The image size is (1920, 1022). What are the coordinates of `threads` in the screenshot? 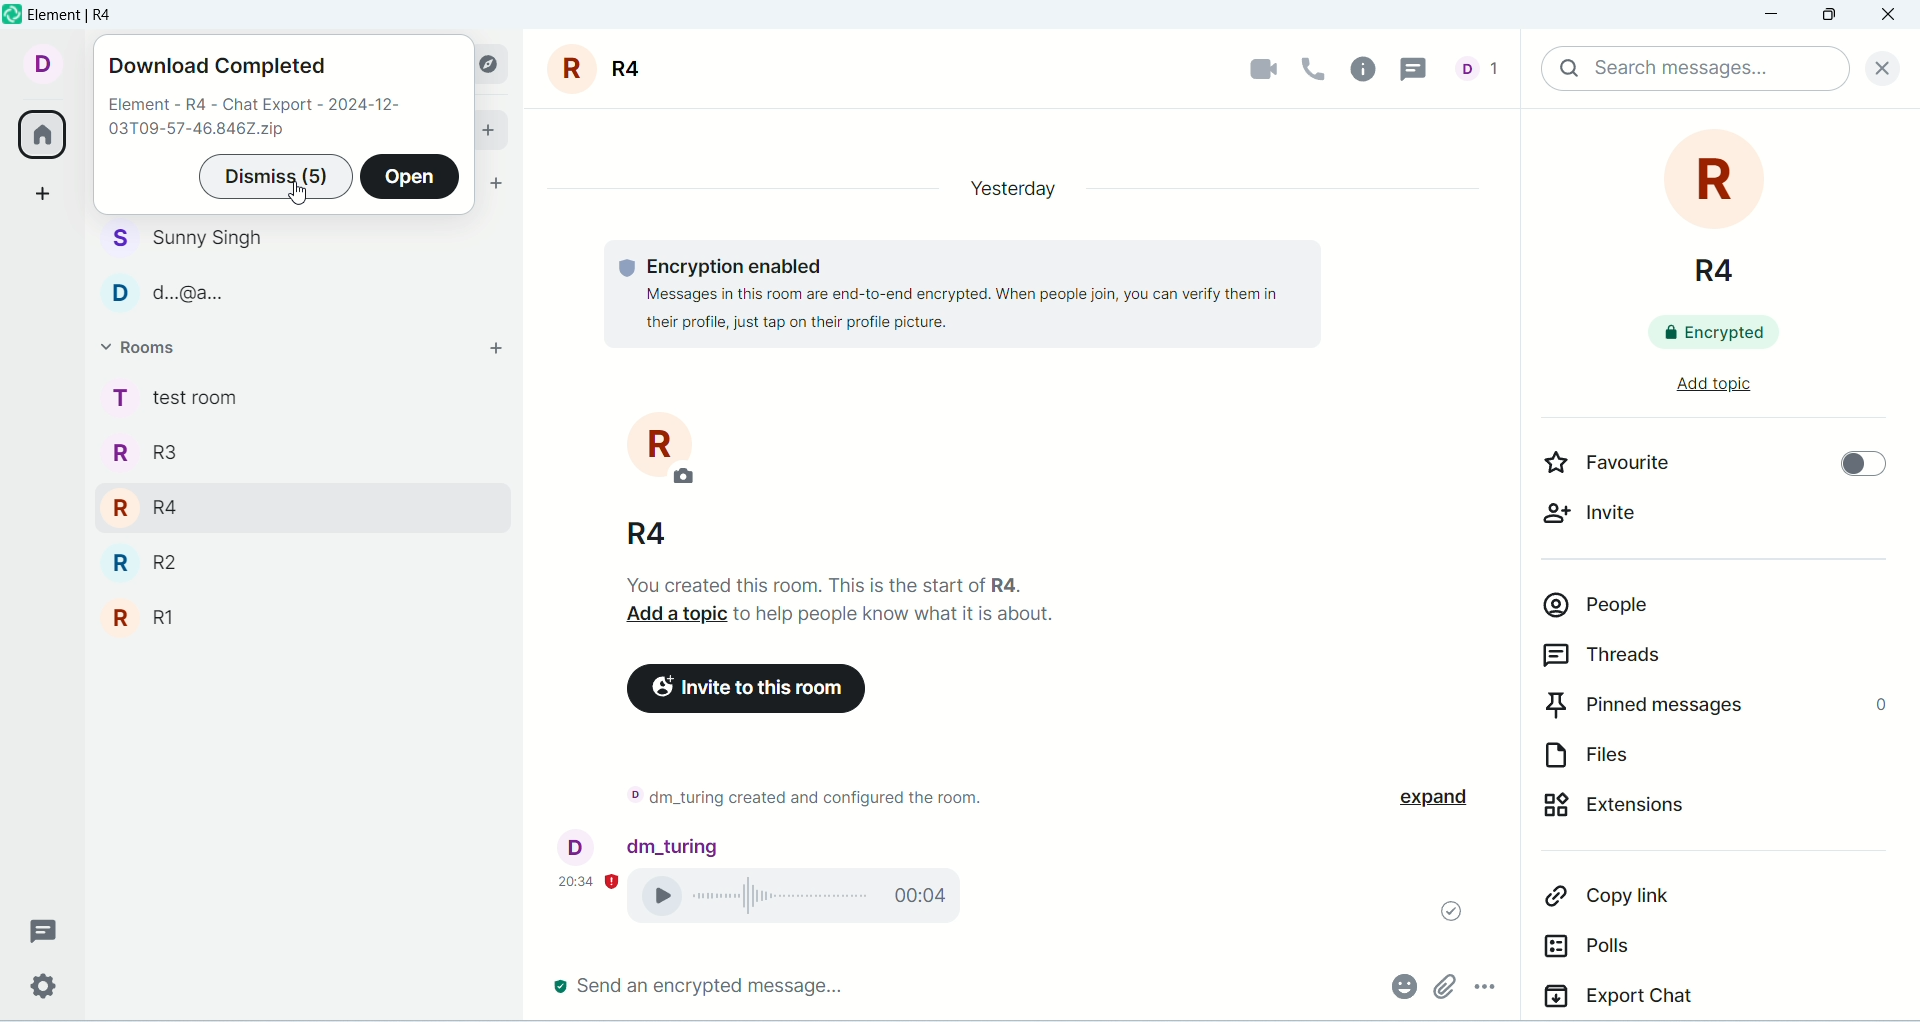 It's located at (1421, 67).